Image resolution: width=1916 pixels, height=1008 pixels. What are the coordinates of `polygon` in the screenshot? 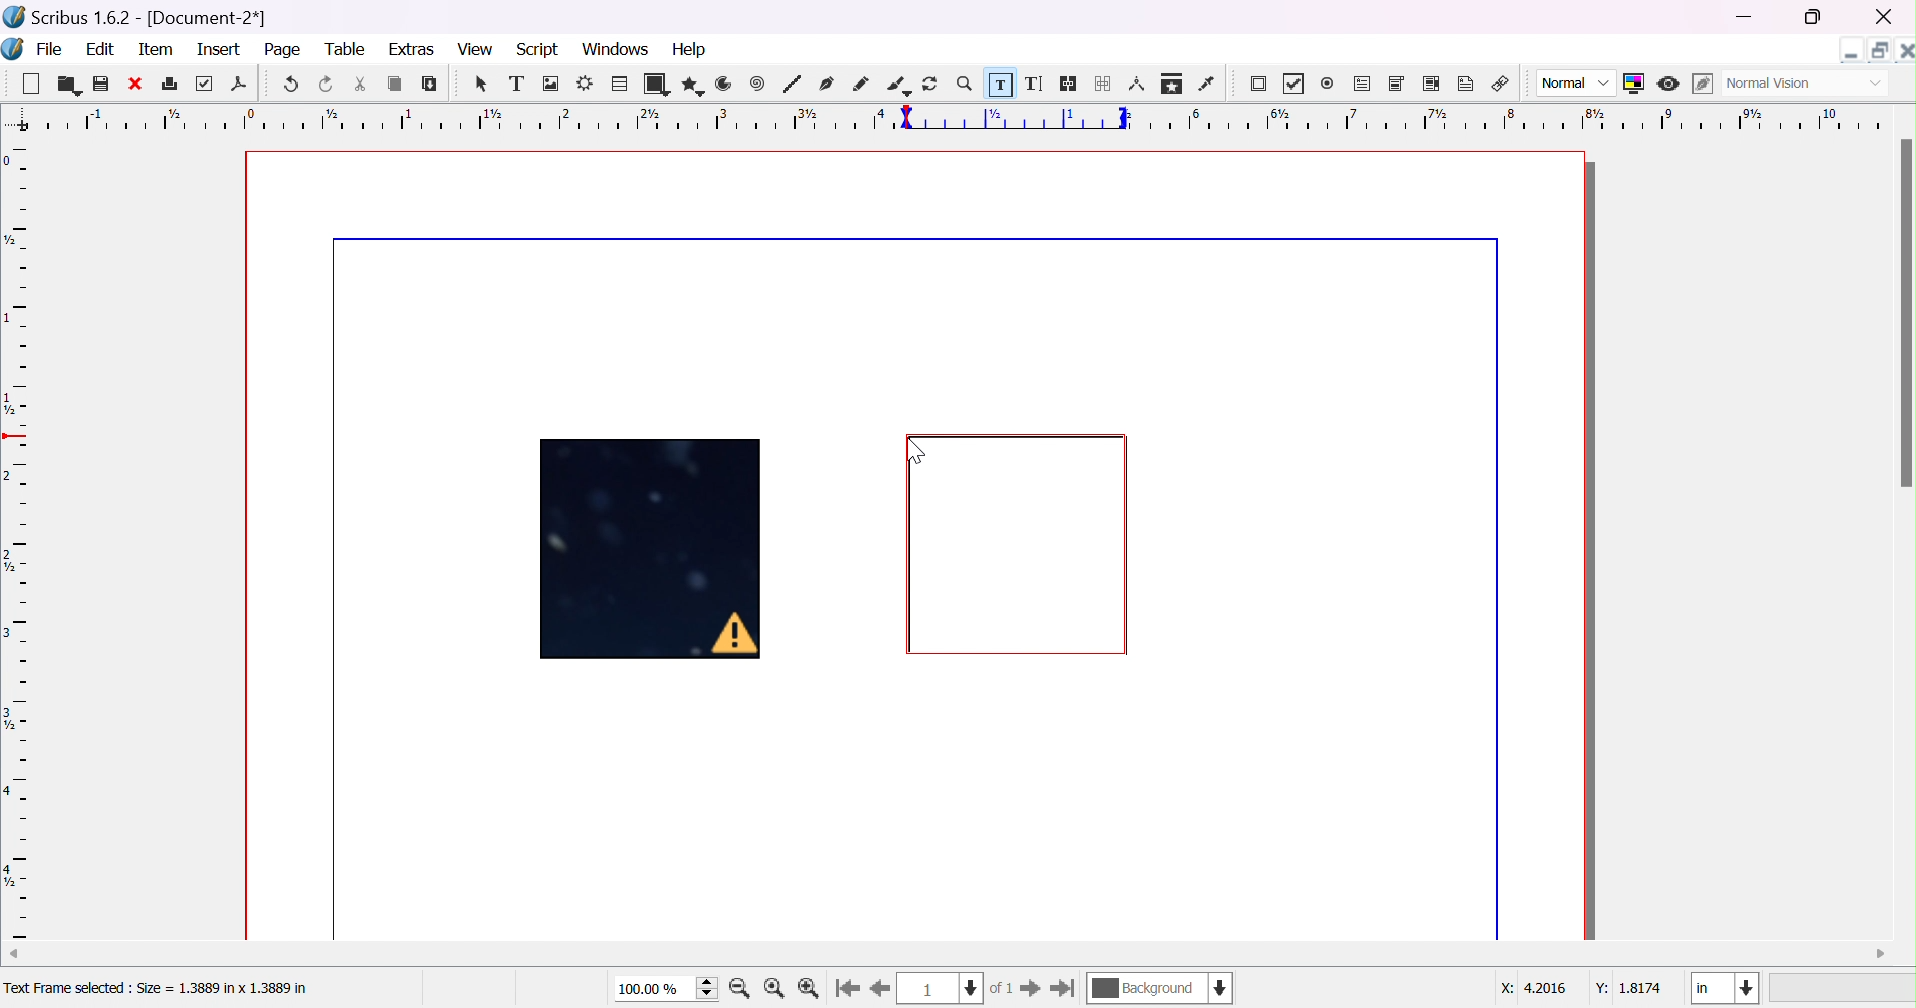 It's located at (691, 84).